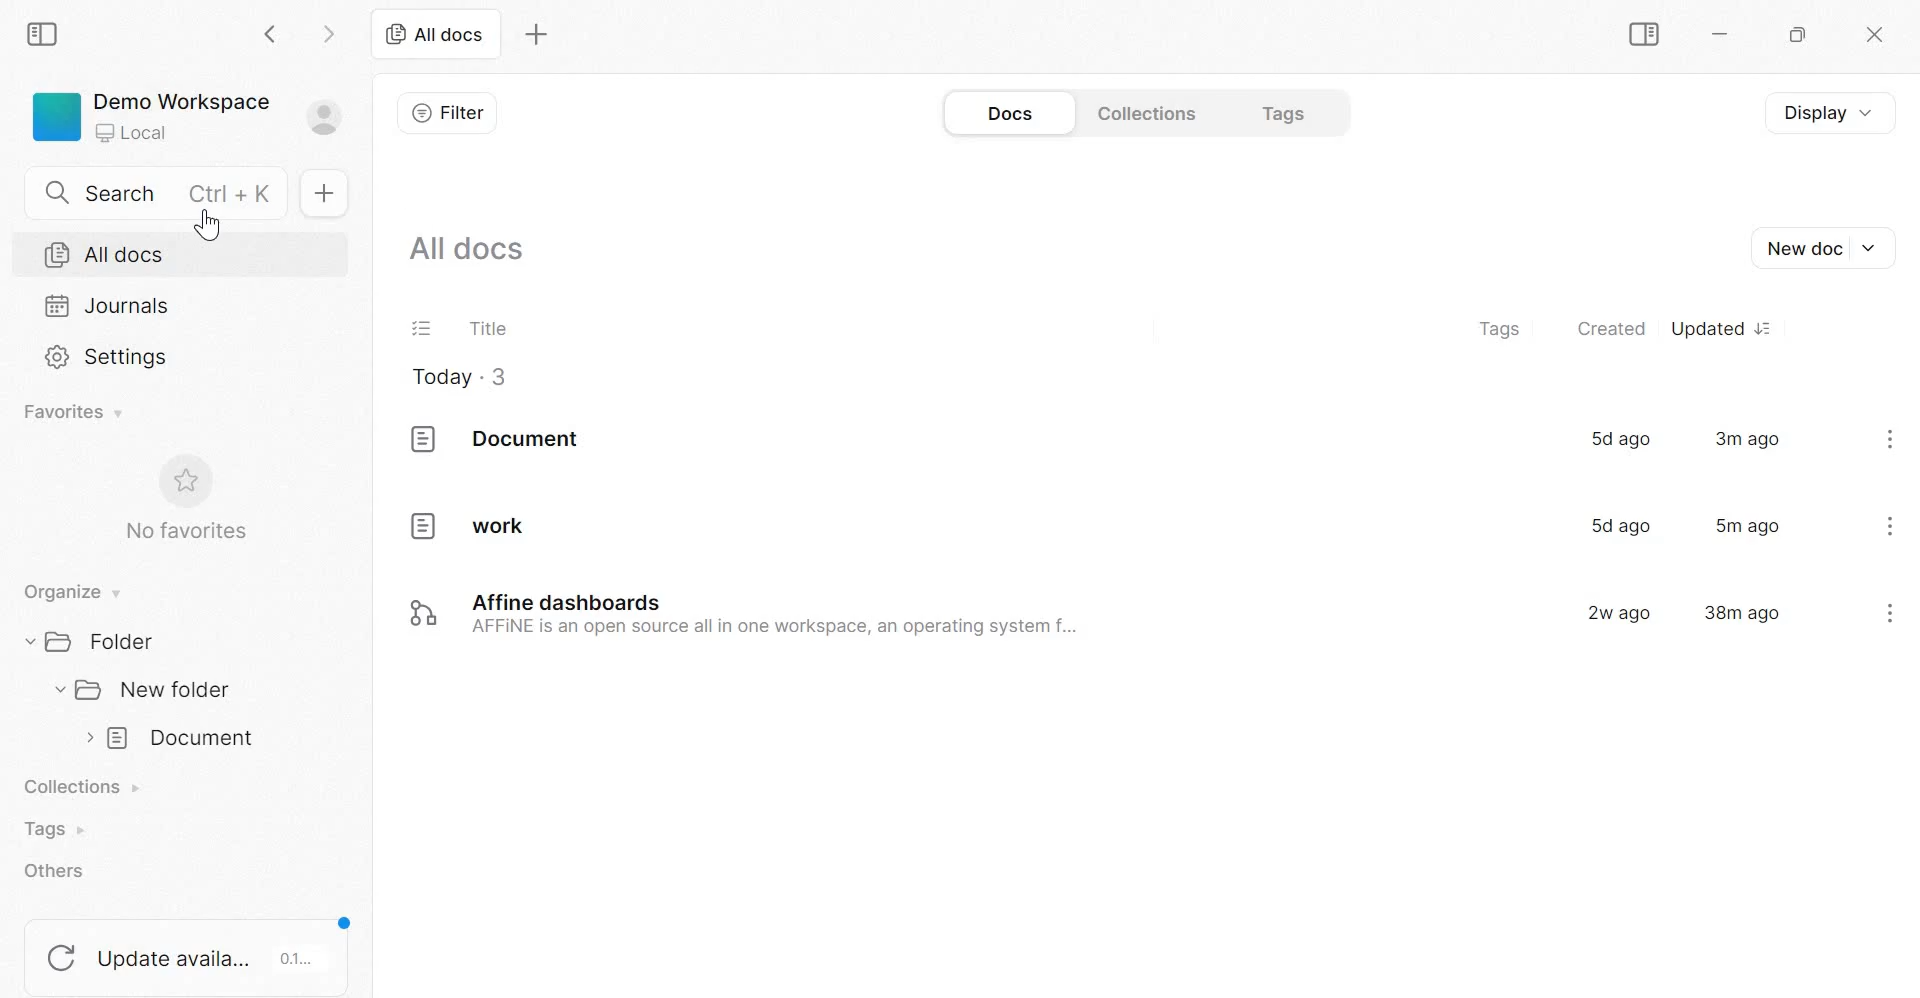 This screenshot has width=1920, height=998. I want to click on minimize, so click(1730, 38).